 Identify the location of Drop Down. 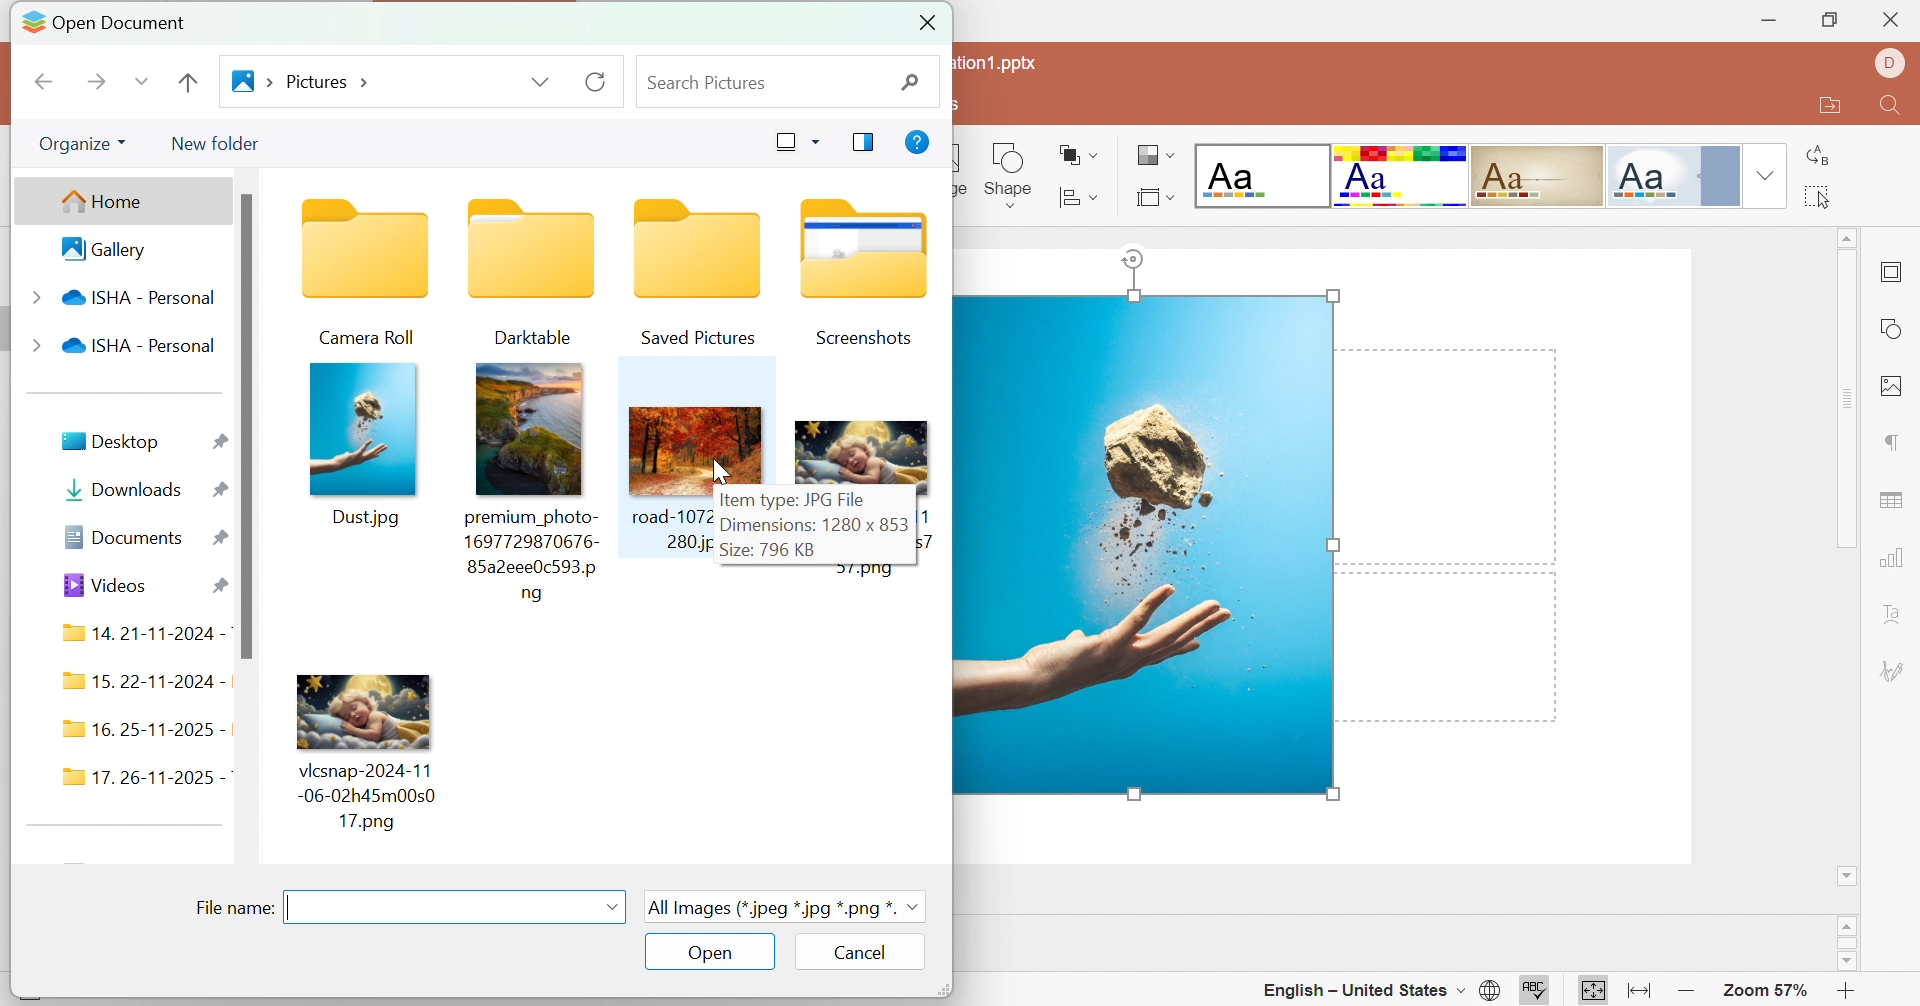
(540, 81).